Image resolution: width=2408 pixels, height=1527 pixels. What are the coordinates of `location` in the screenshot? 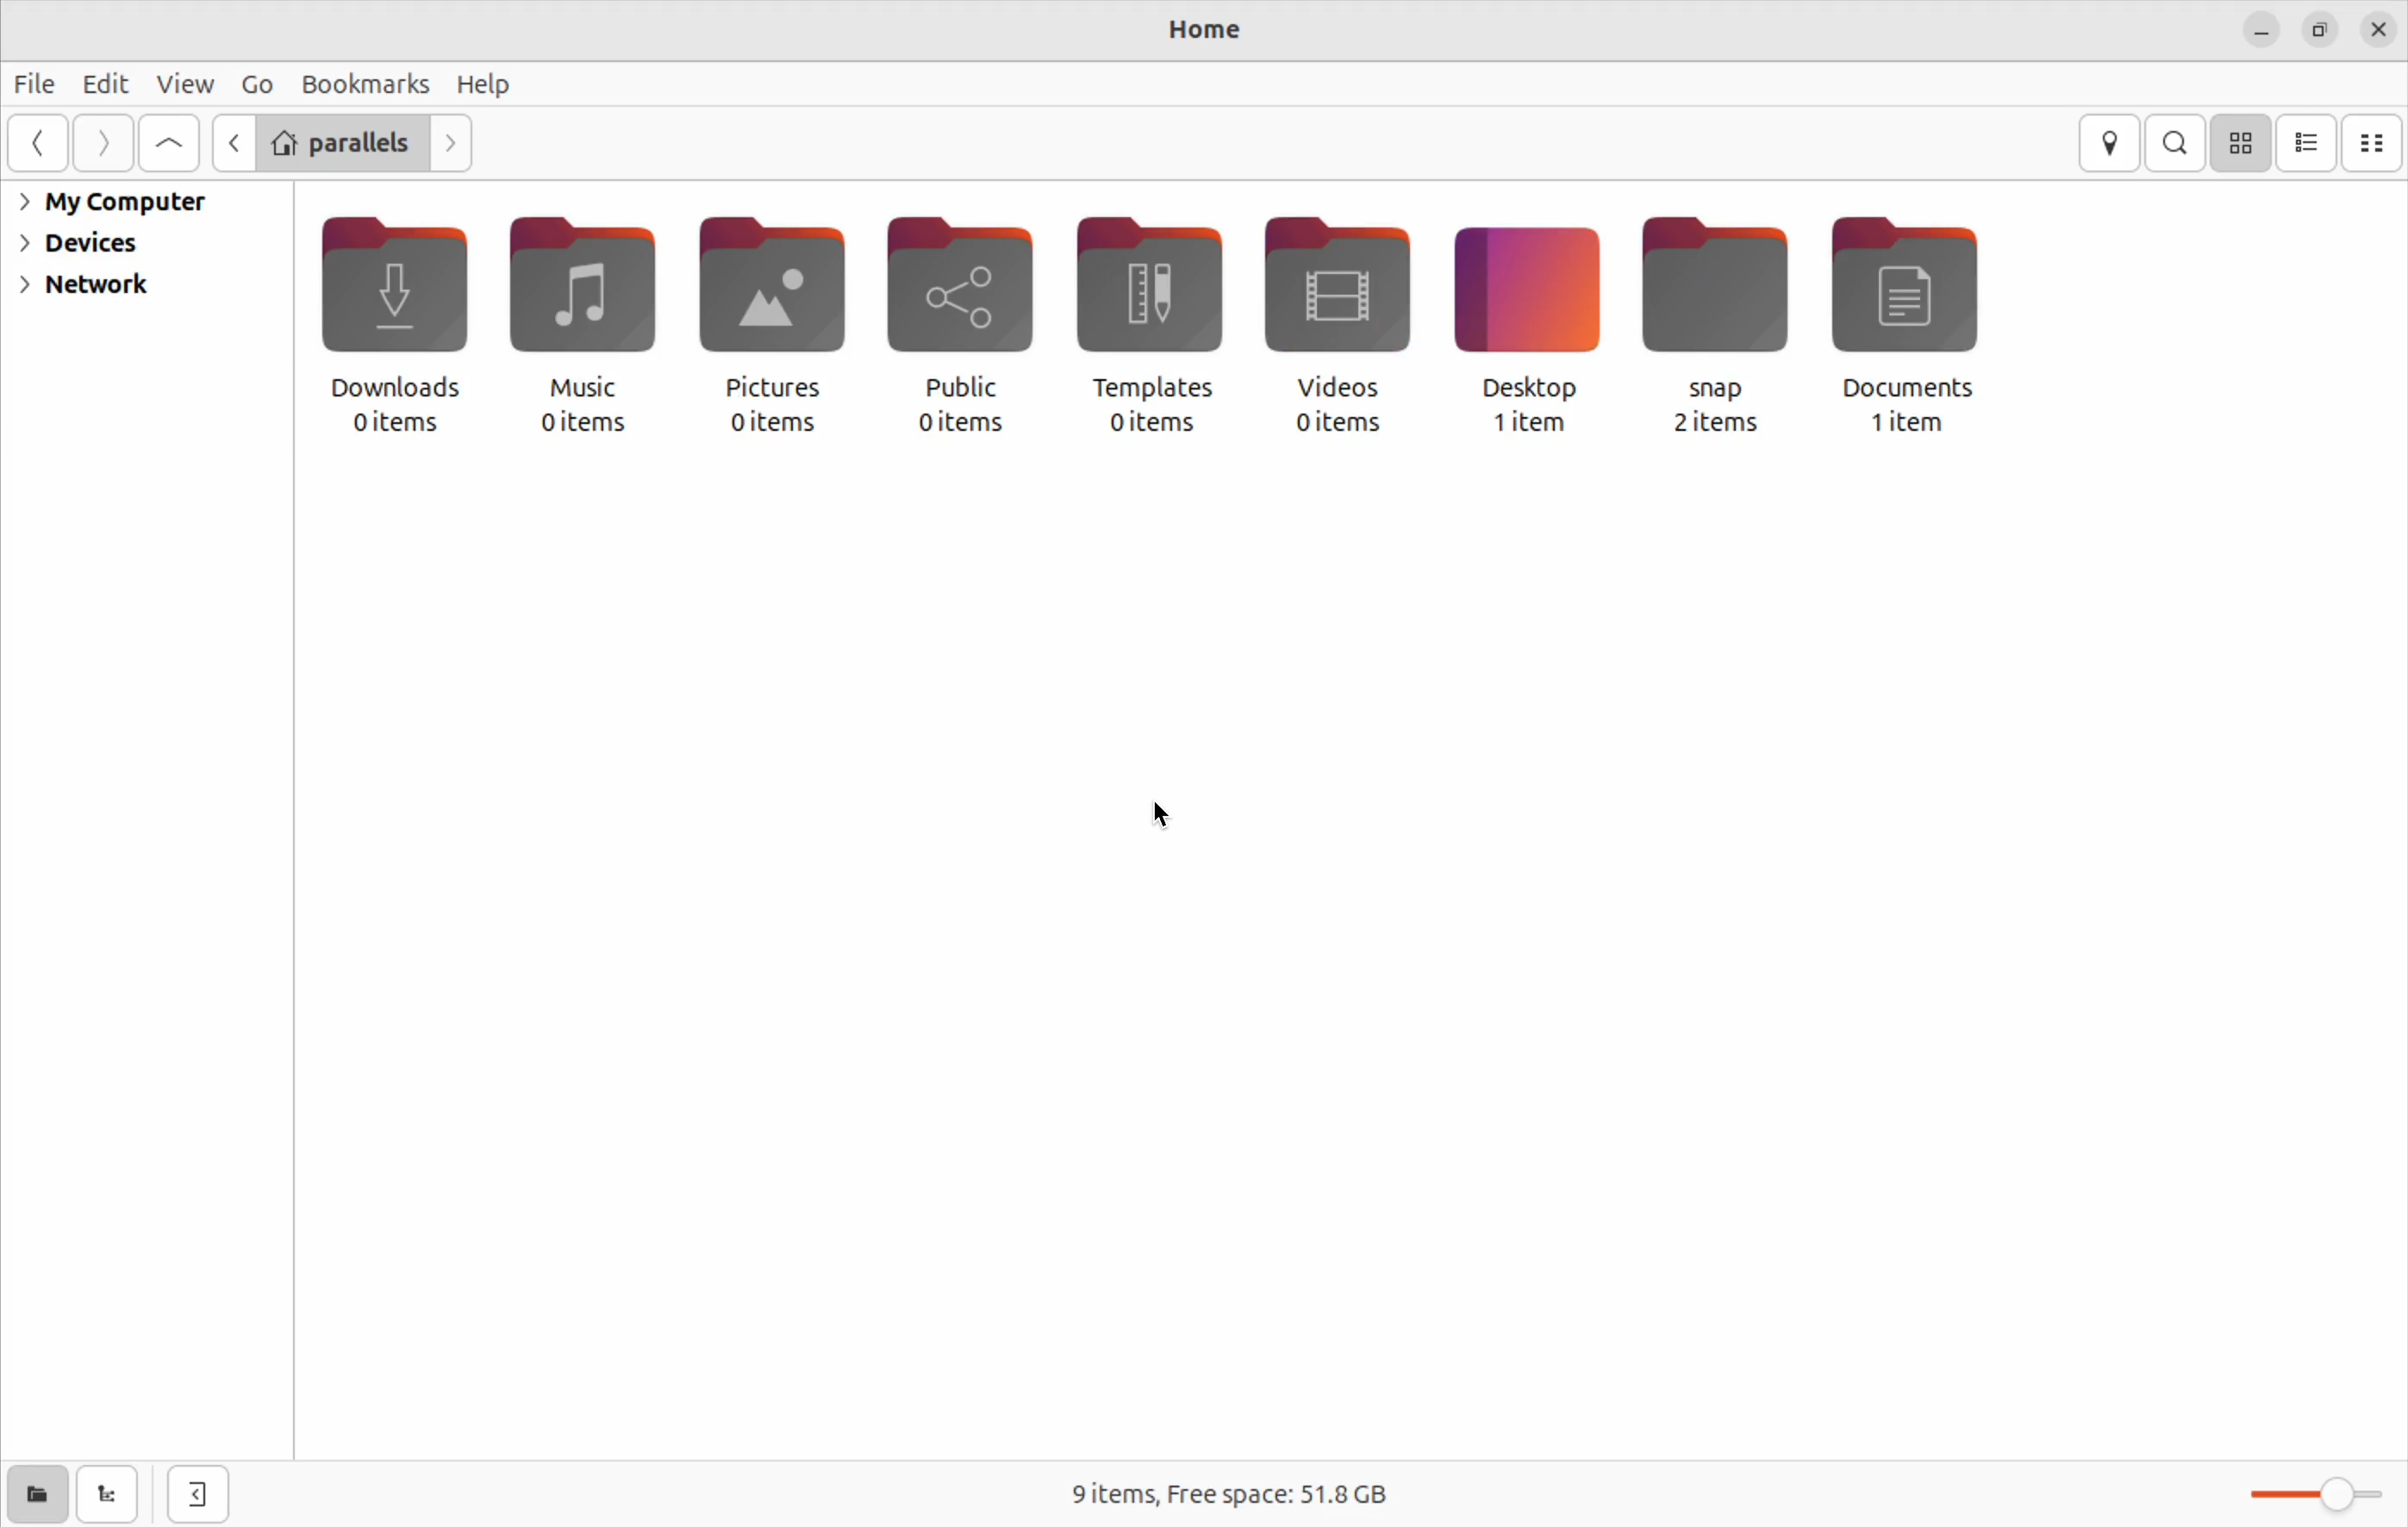 It's located at (2109, 144).